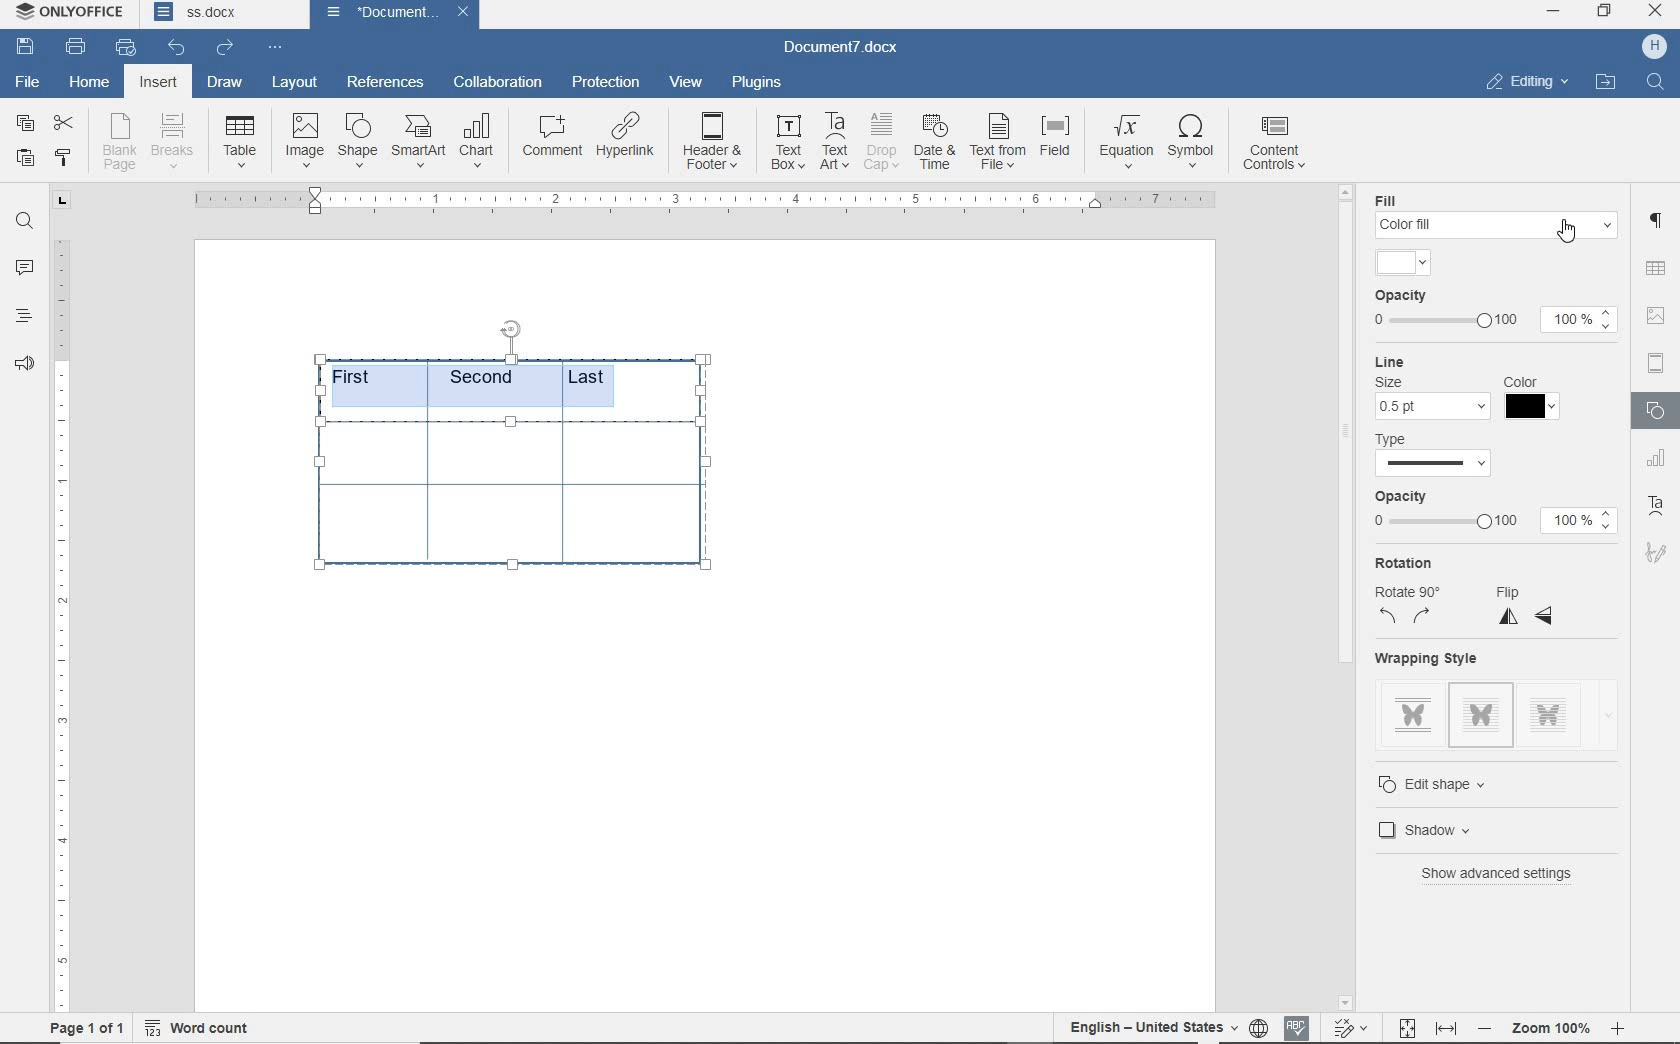 The height and width of the screenshot is (1044, 1680). I want to click on document names, so click(223, 15).